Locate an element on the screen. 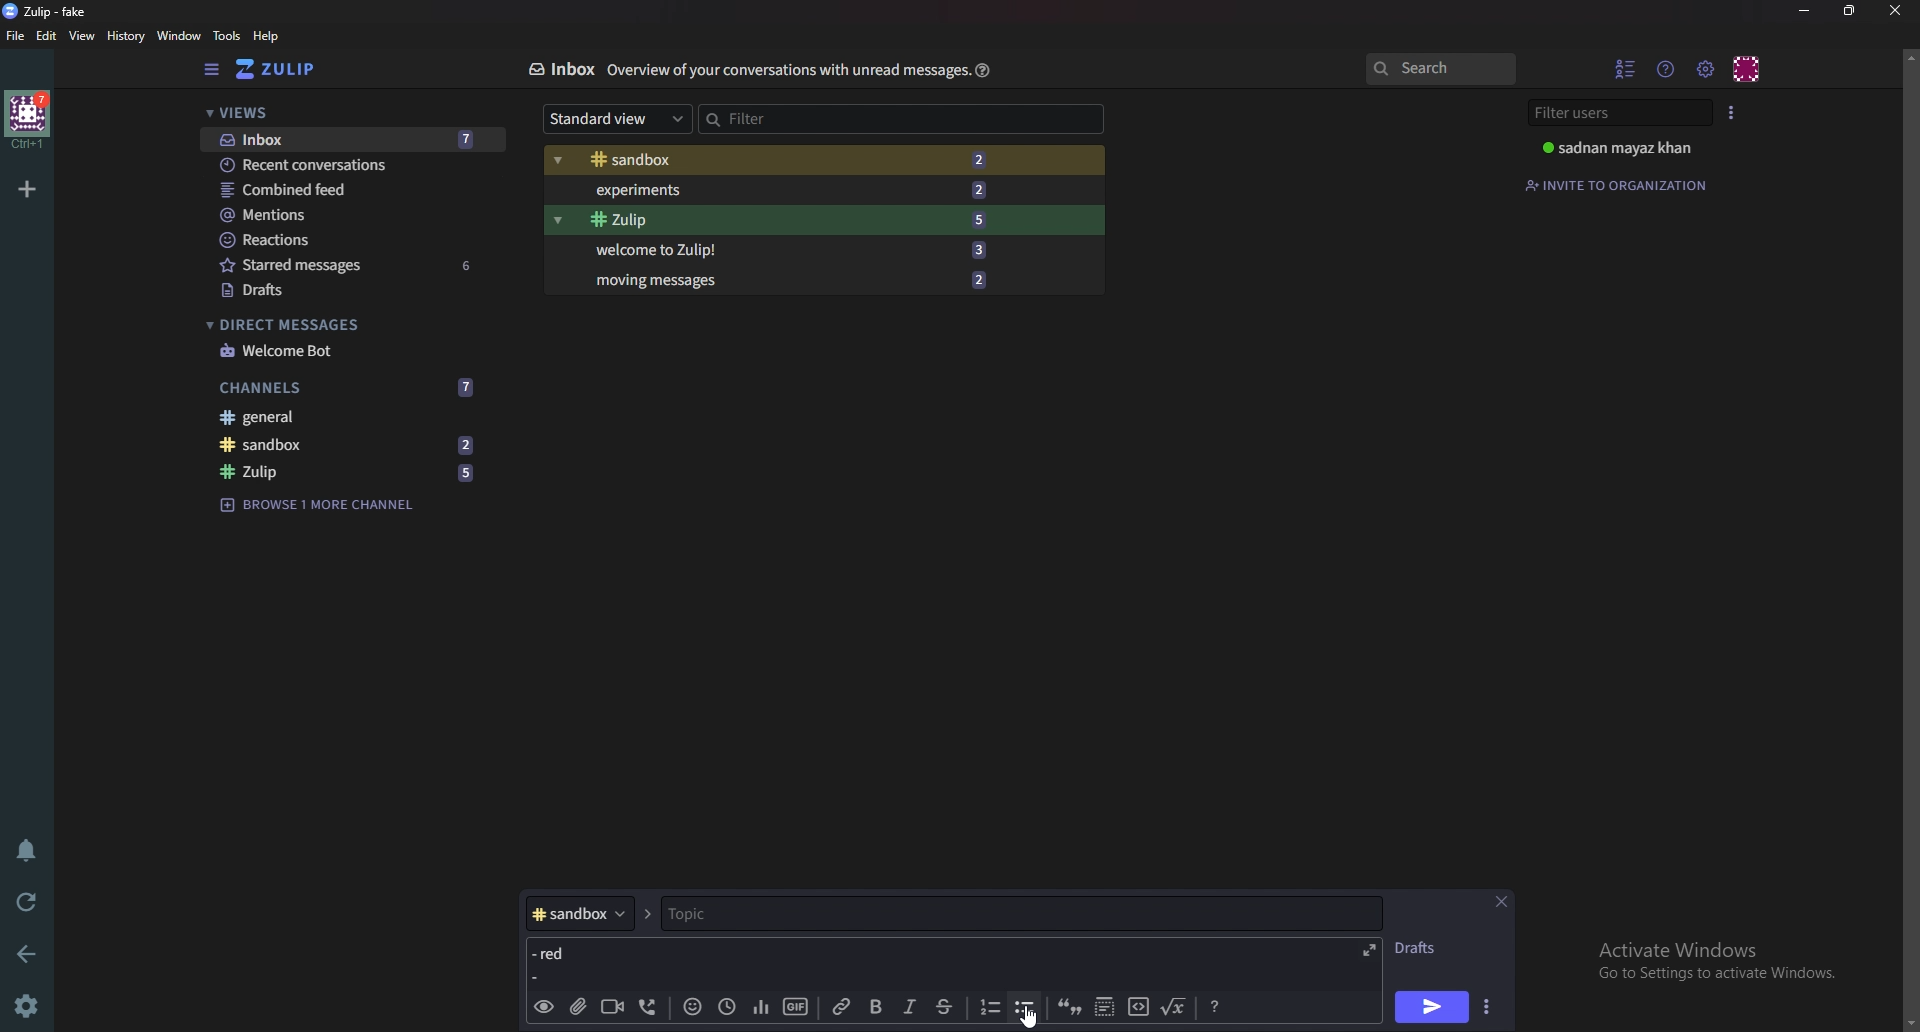 The width and height of the screenshot is (1920, 1032). Strike through is located at coordinates (944, 1007).